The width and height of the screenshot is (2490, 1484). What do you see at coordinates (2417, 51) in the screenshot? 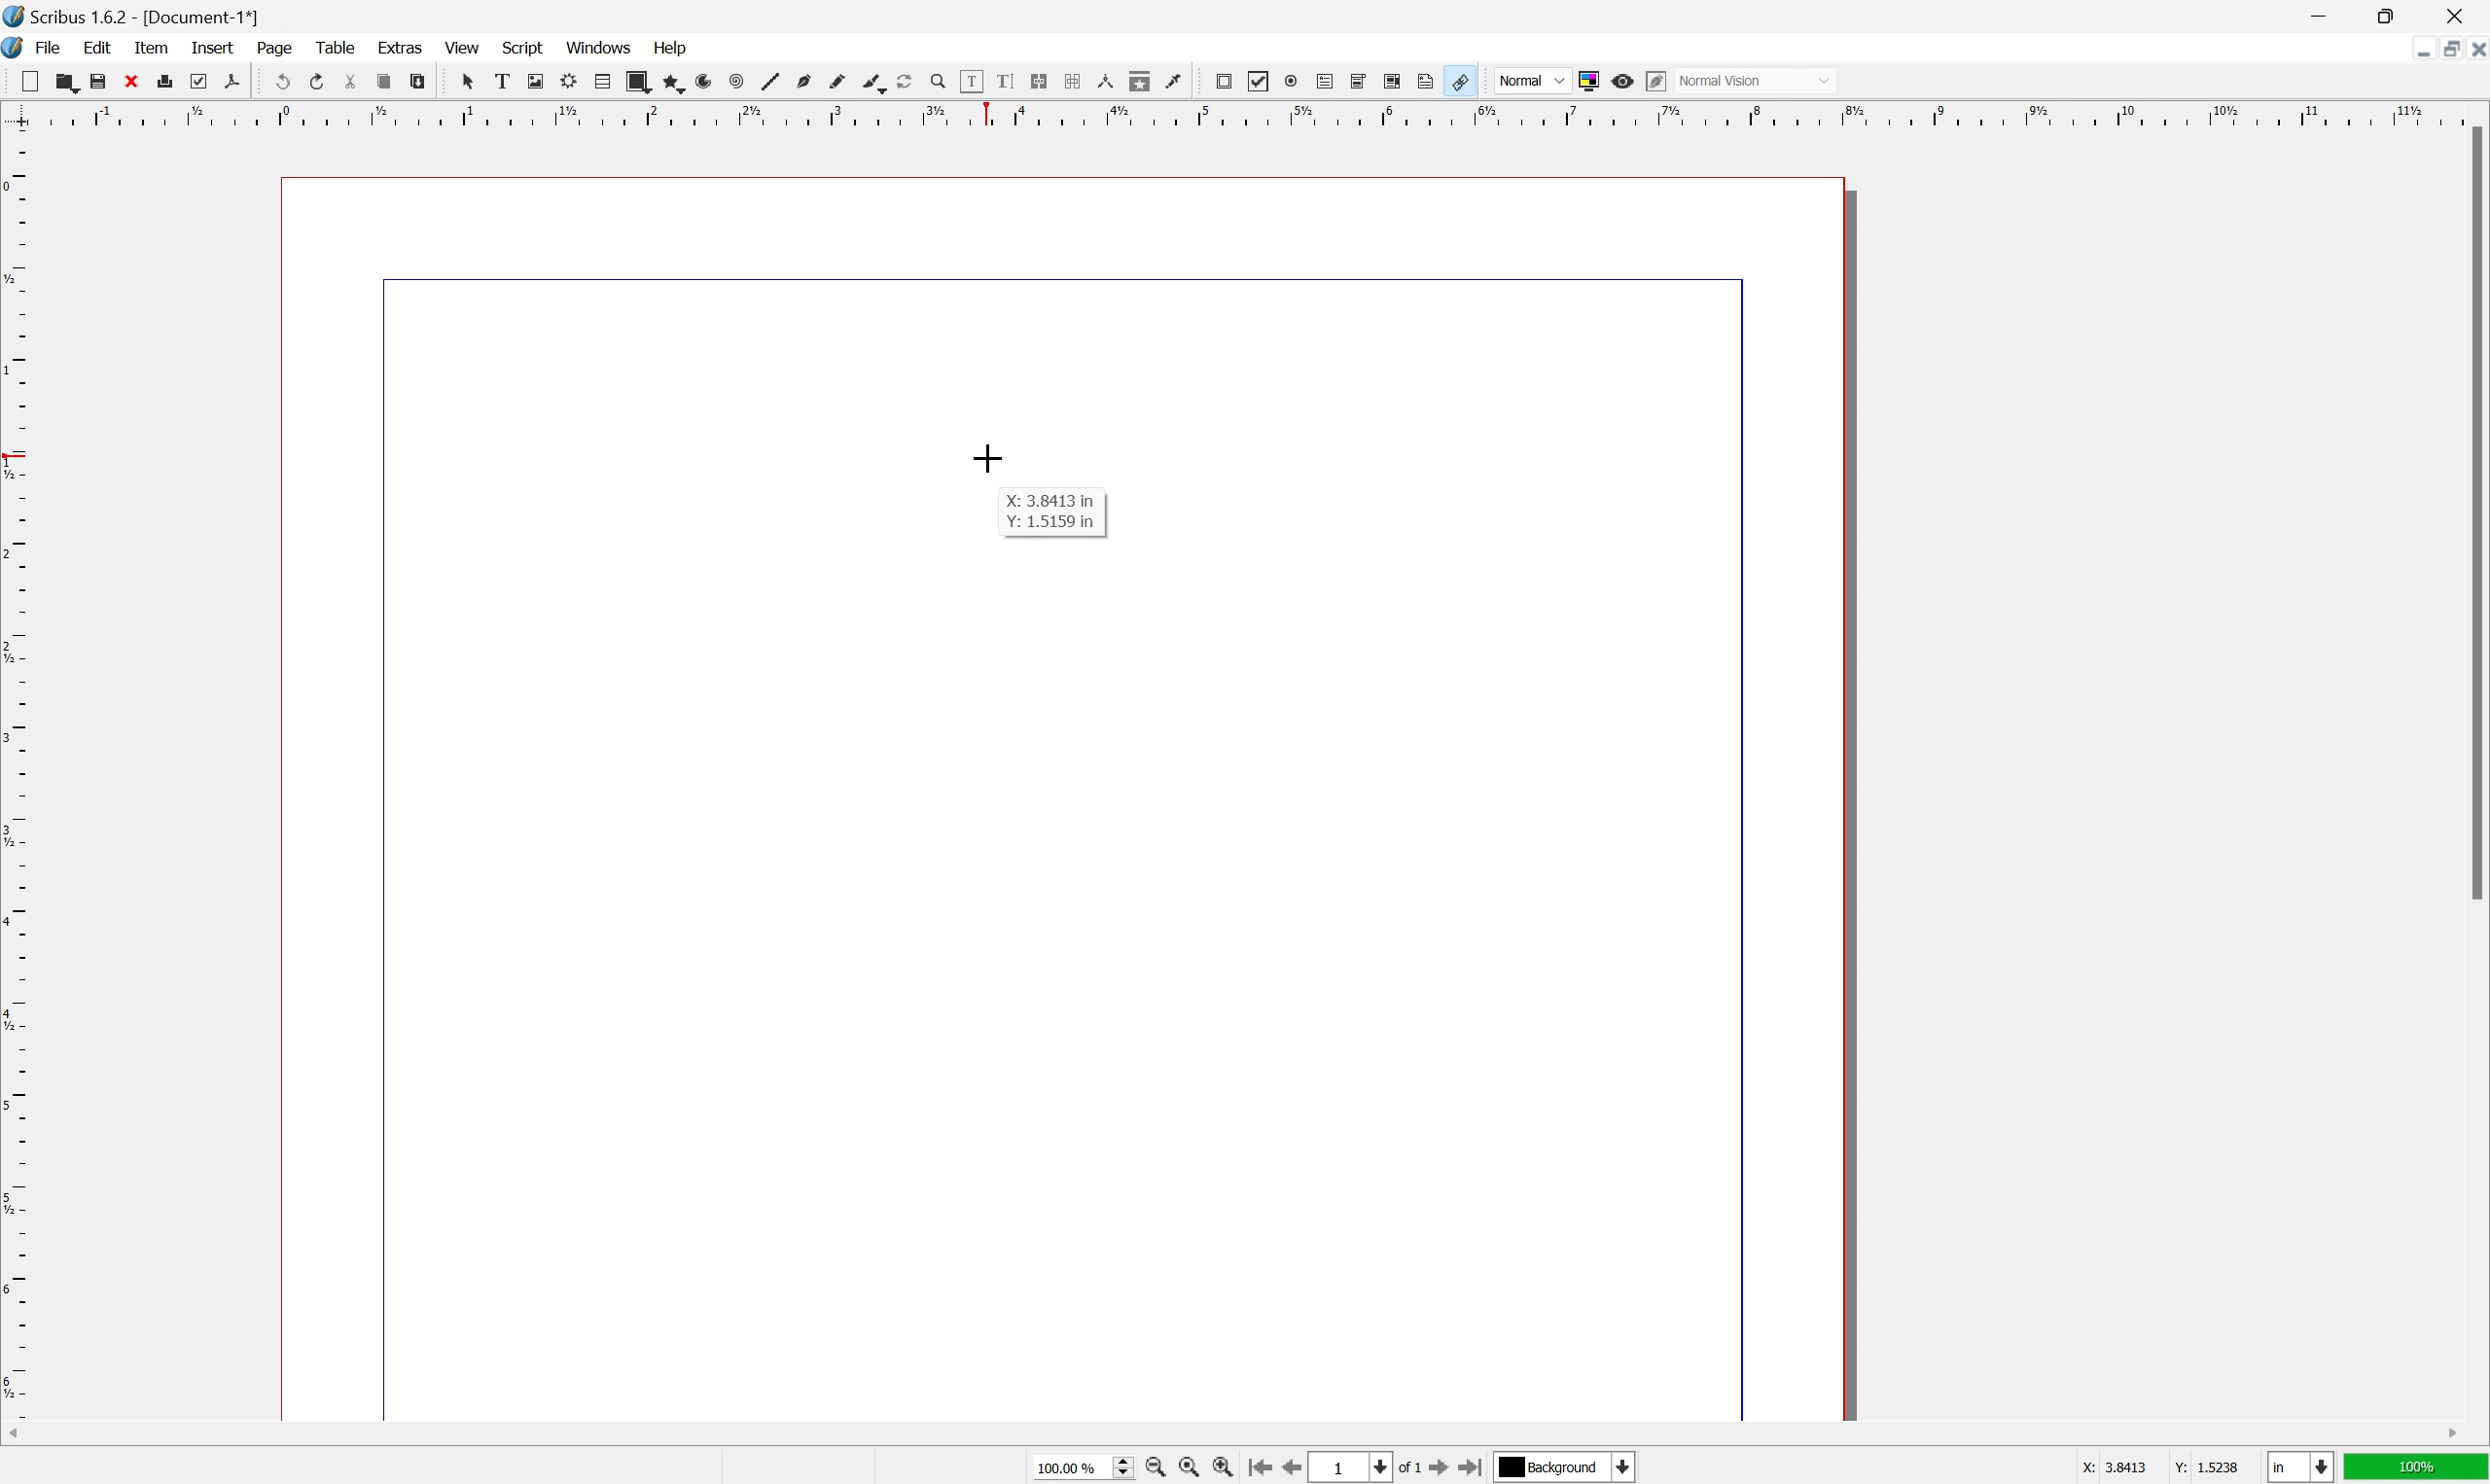
I see `minimize` at bounding box center [2417, 51].